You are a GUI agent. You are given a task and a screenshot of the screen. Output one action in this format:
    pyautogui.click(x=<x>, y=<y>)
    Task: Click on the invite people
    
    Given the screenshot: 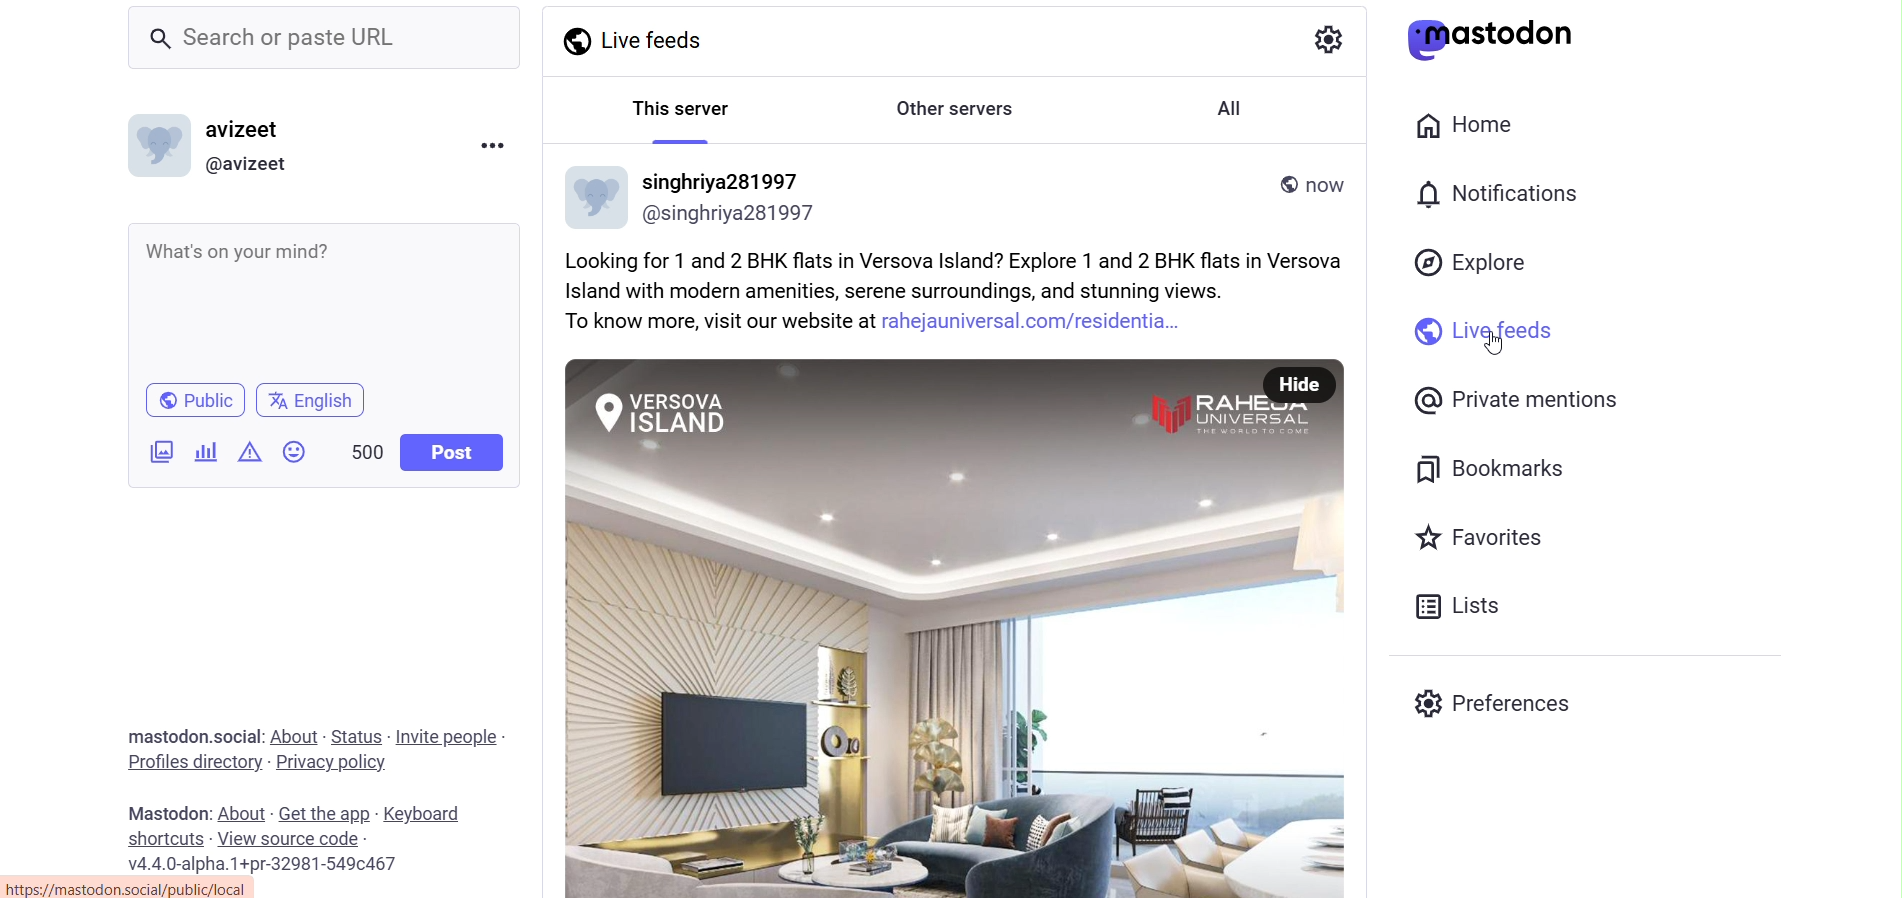 What is the action you would take?
    pyautogui.click(x=445, y=736)
    